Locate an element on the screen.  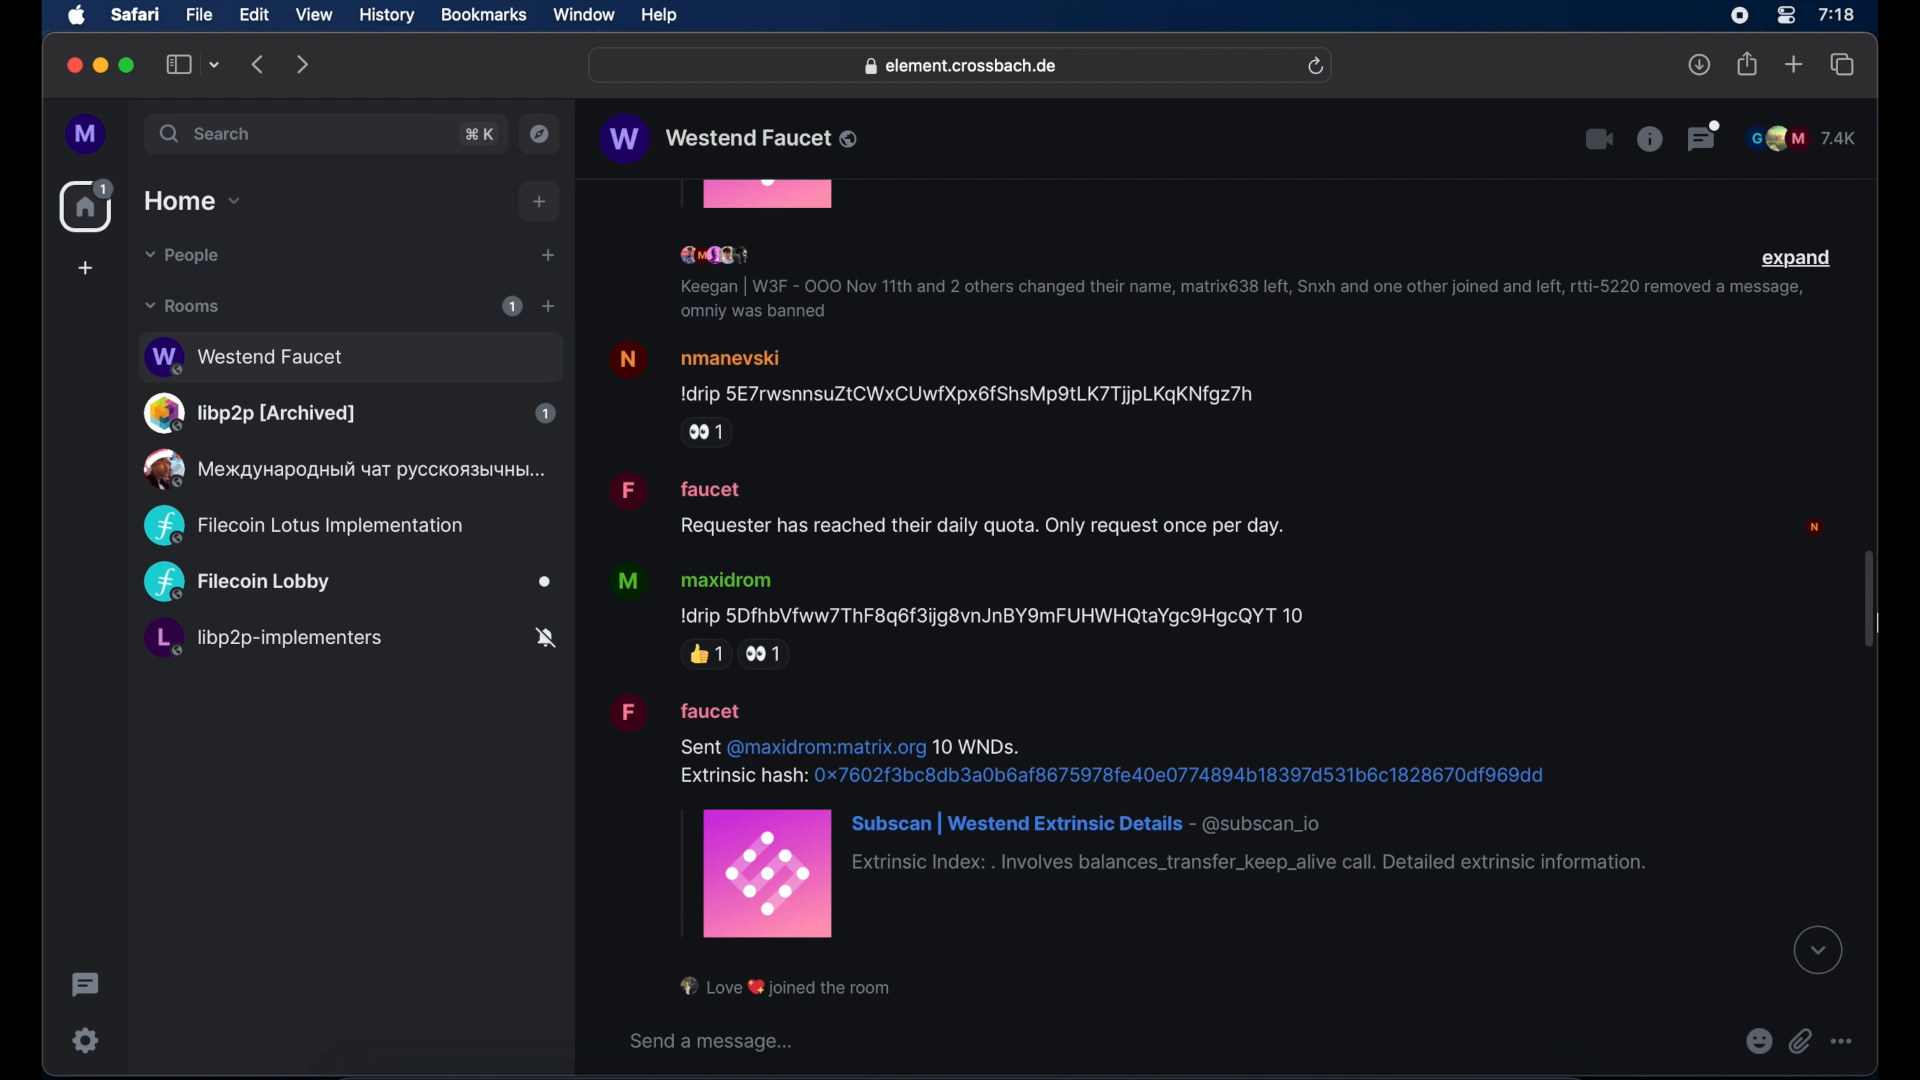
bookmarks is located at coordinates (483, 15).